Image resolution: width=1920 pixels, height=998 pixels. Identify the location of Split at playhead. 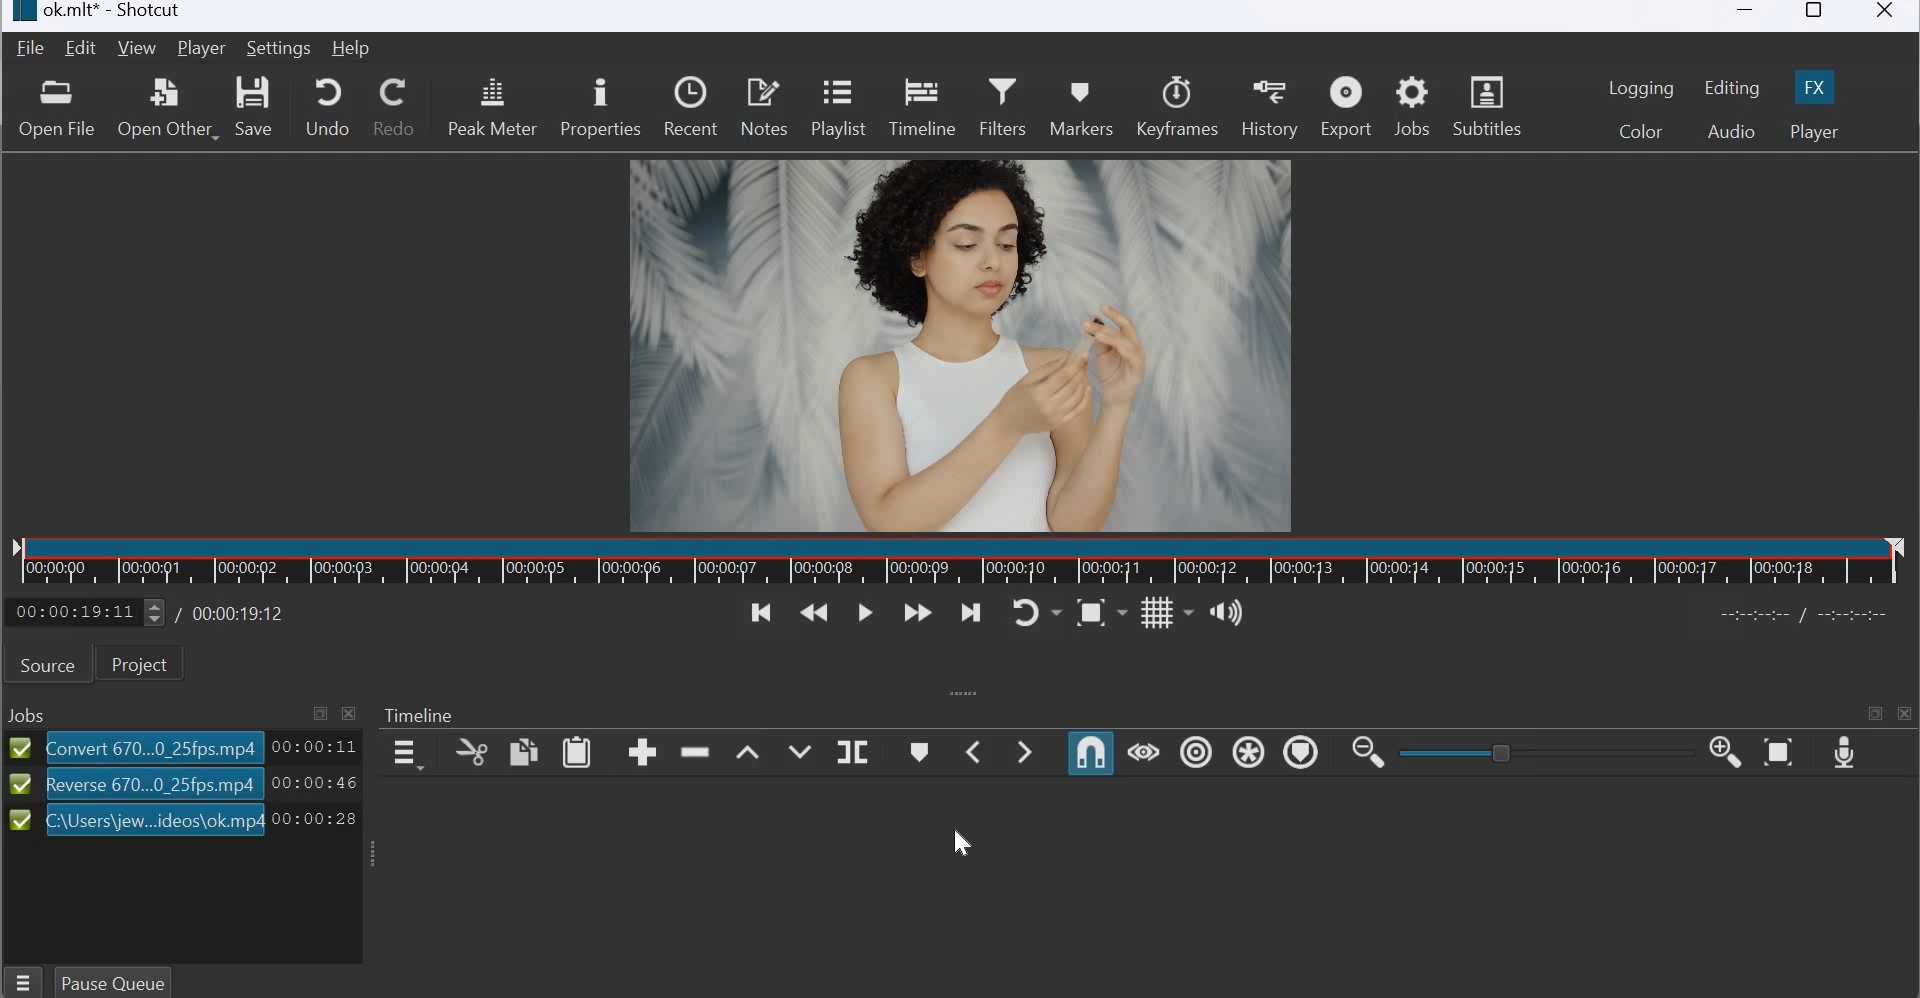
(860, 751).